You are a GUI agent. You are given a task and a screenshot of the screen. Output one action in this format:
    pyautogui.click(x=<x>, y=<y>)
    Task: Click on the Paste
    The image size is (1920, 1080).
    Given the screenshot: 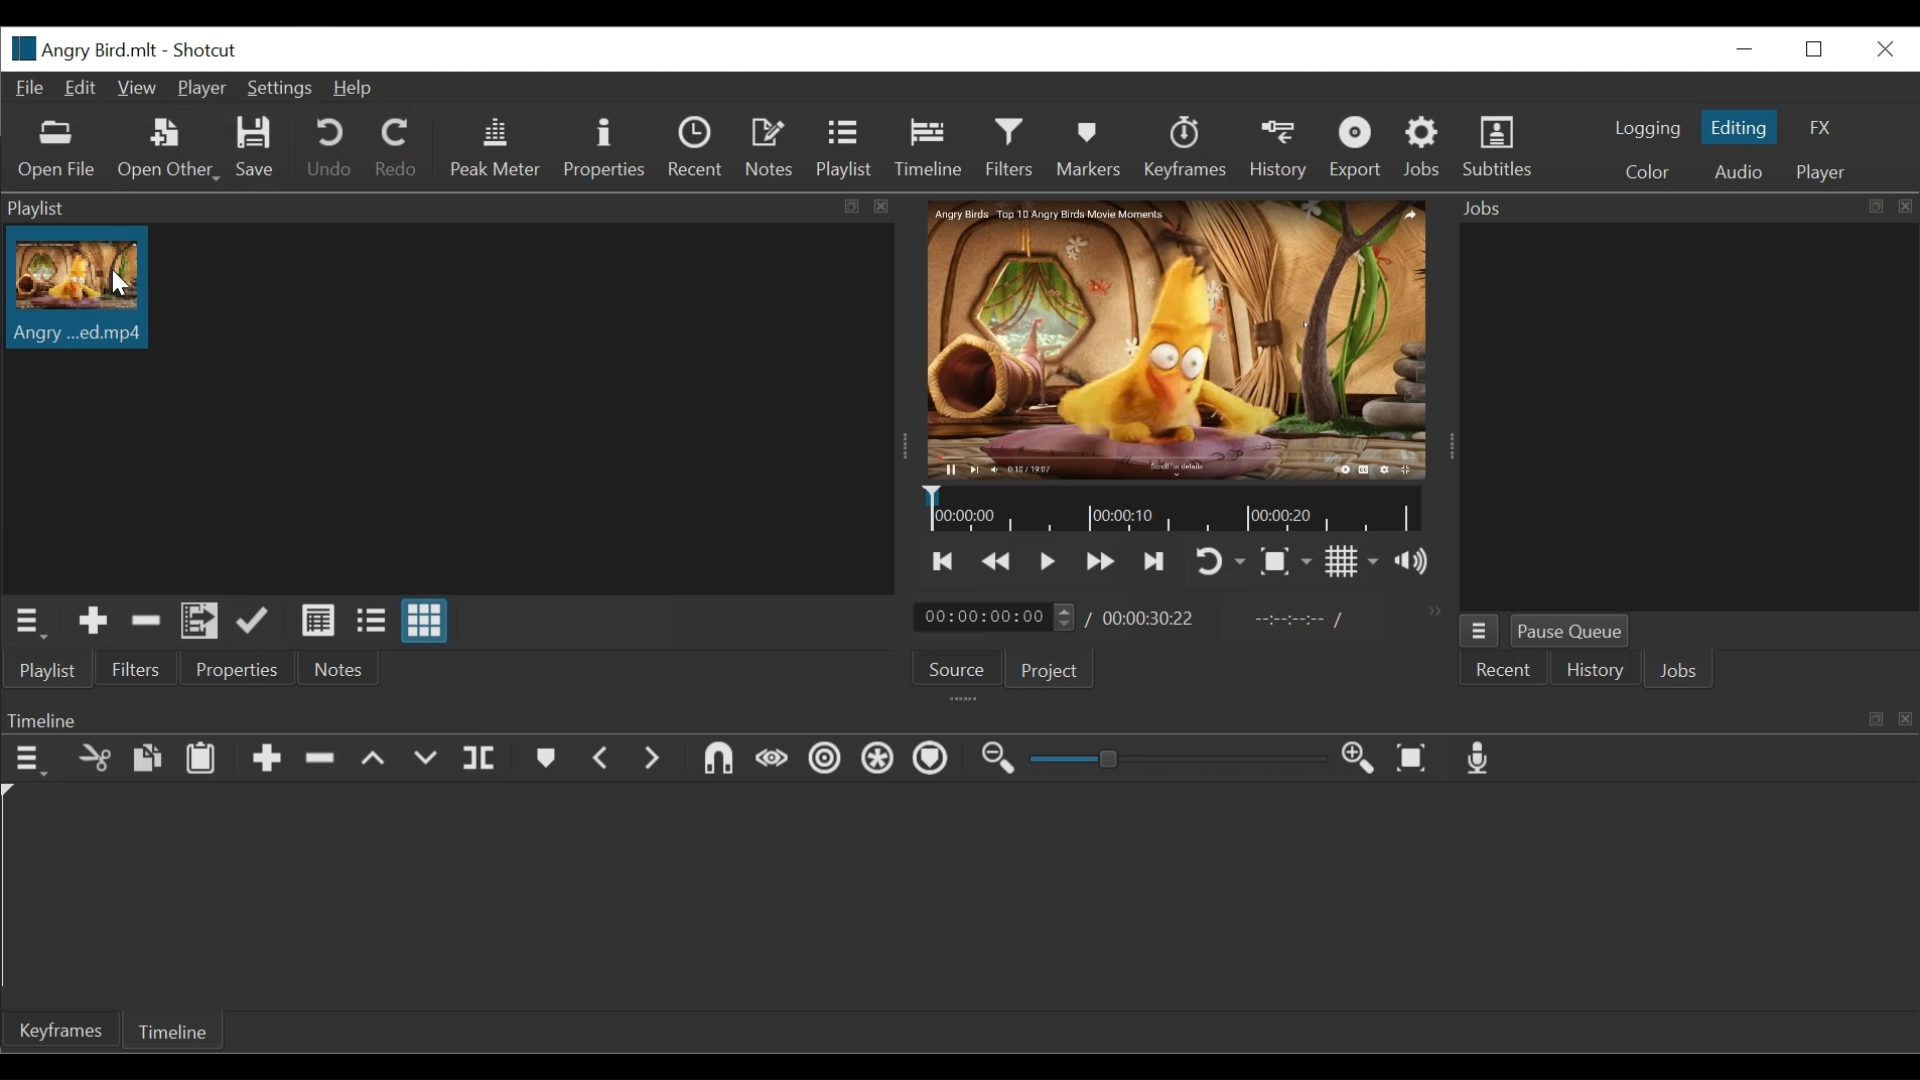 What is the action you would take?
    pyautogui.click(x=201, y=761)
    